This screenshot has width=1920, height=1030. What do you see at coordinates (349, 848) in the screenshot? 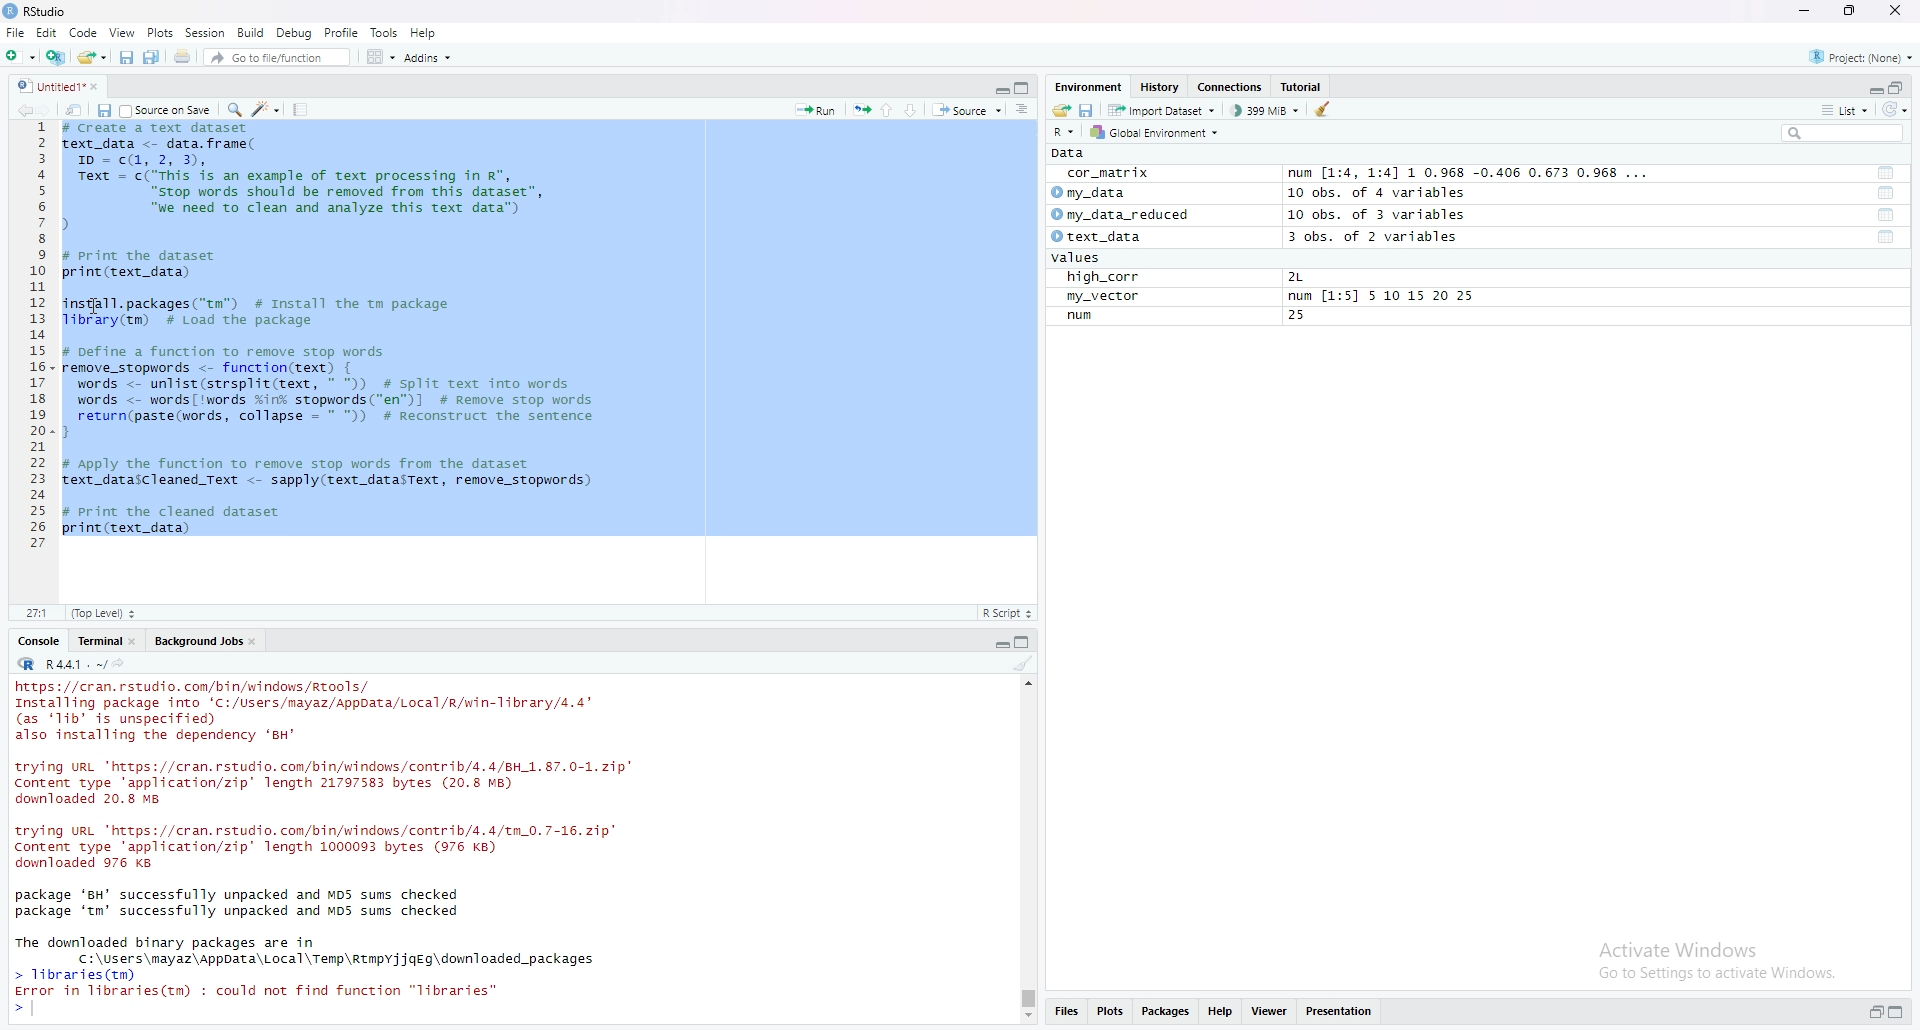
I see `console log` at bounding box center [349, 848].